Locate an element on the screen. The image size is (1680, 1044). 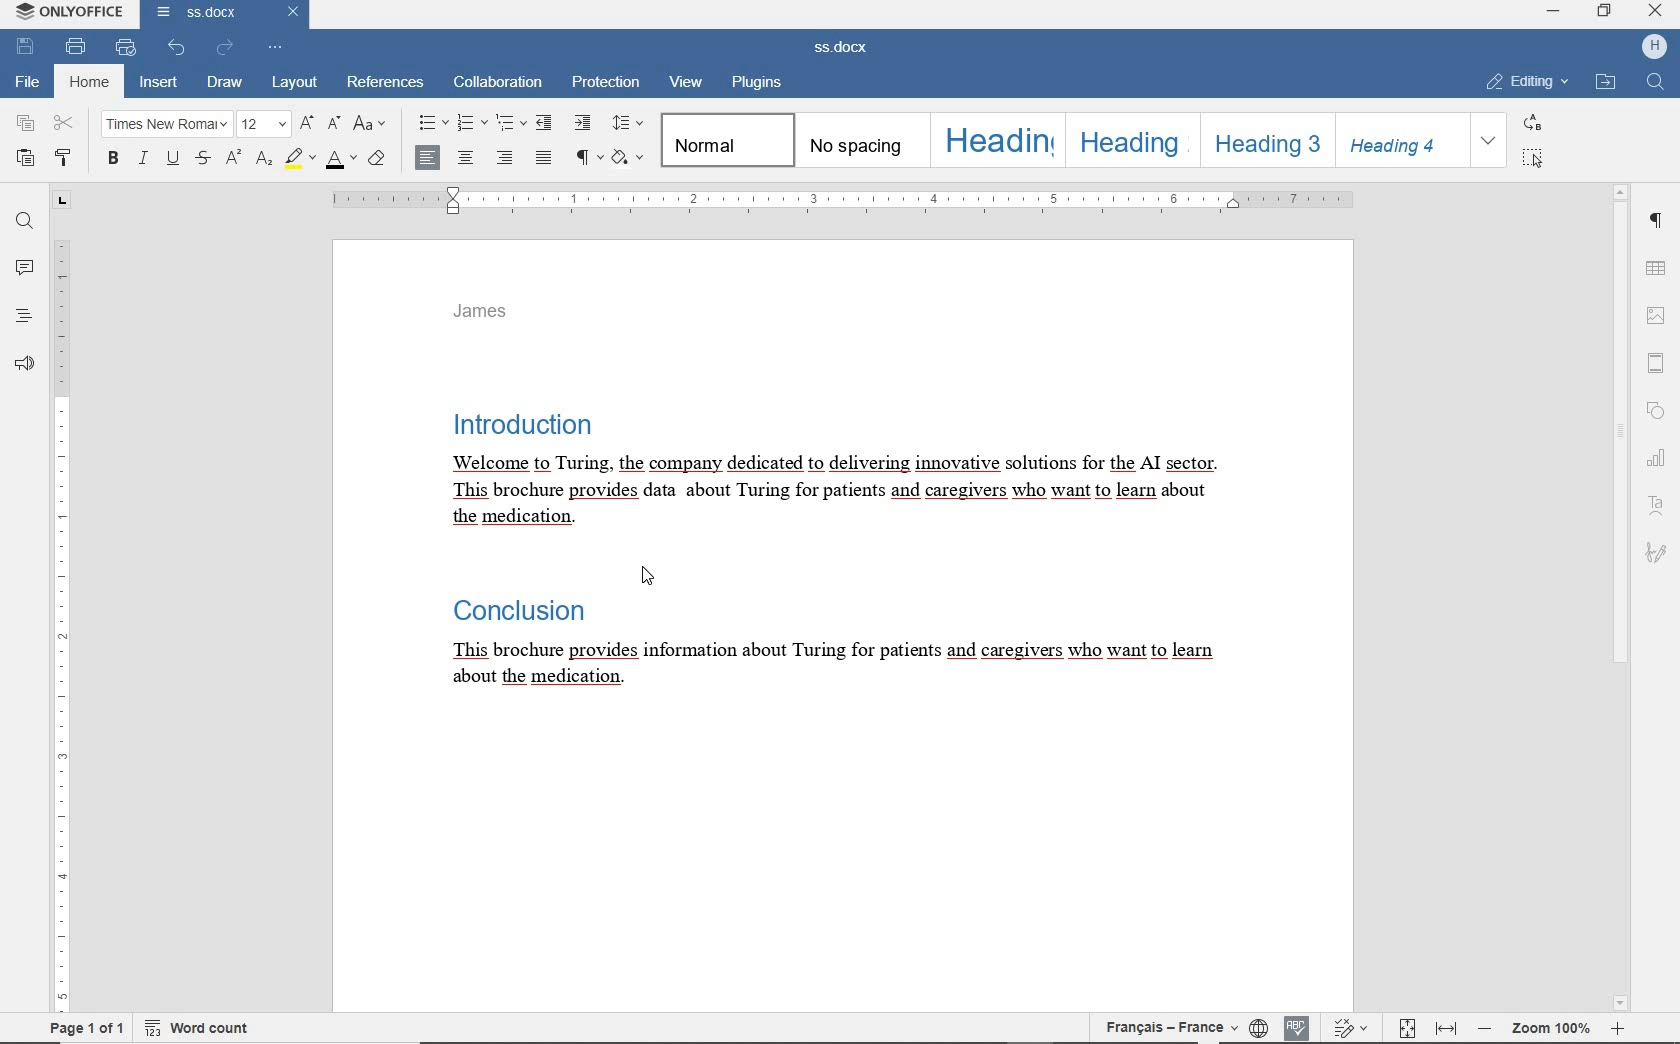
TEXT is located at coordinates (840, 462).